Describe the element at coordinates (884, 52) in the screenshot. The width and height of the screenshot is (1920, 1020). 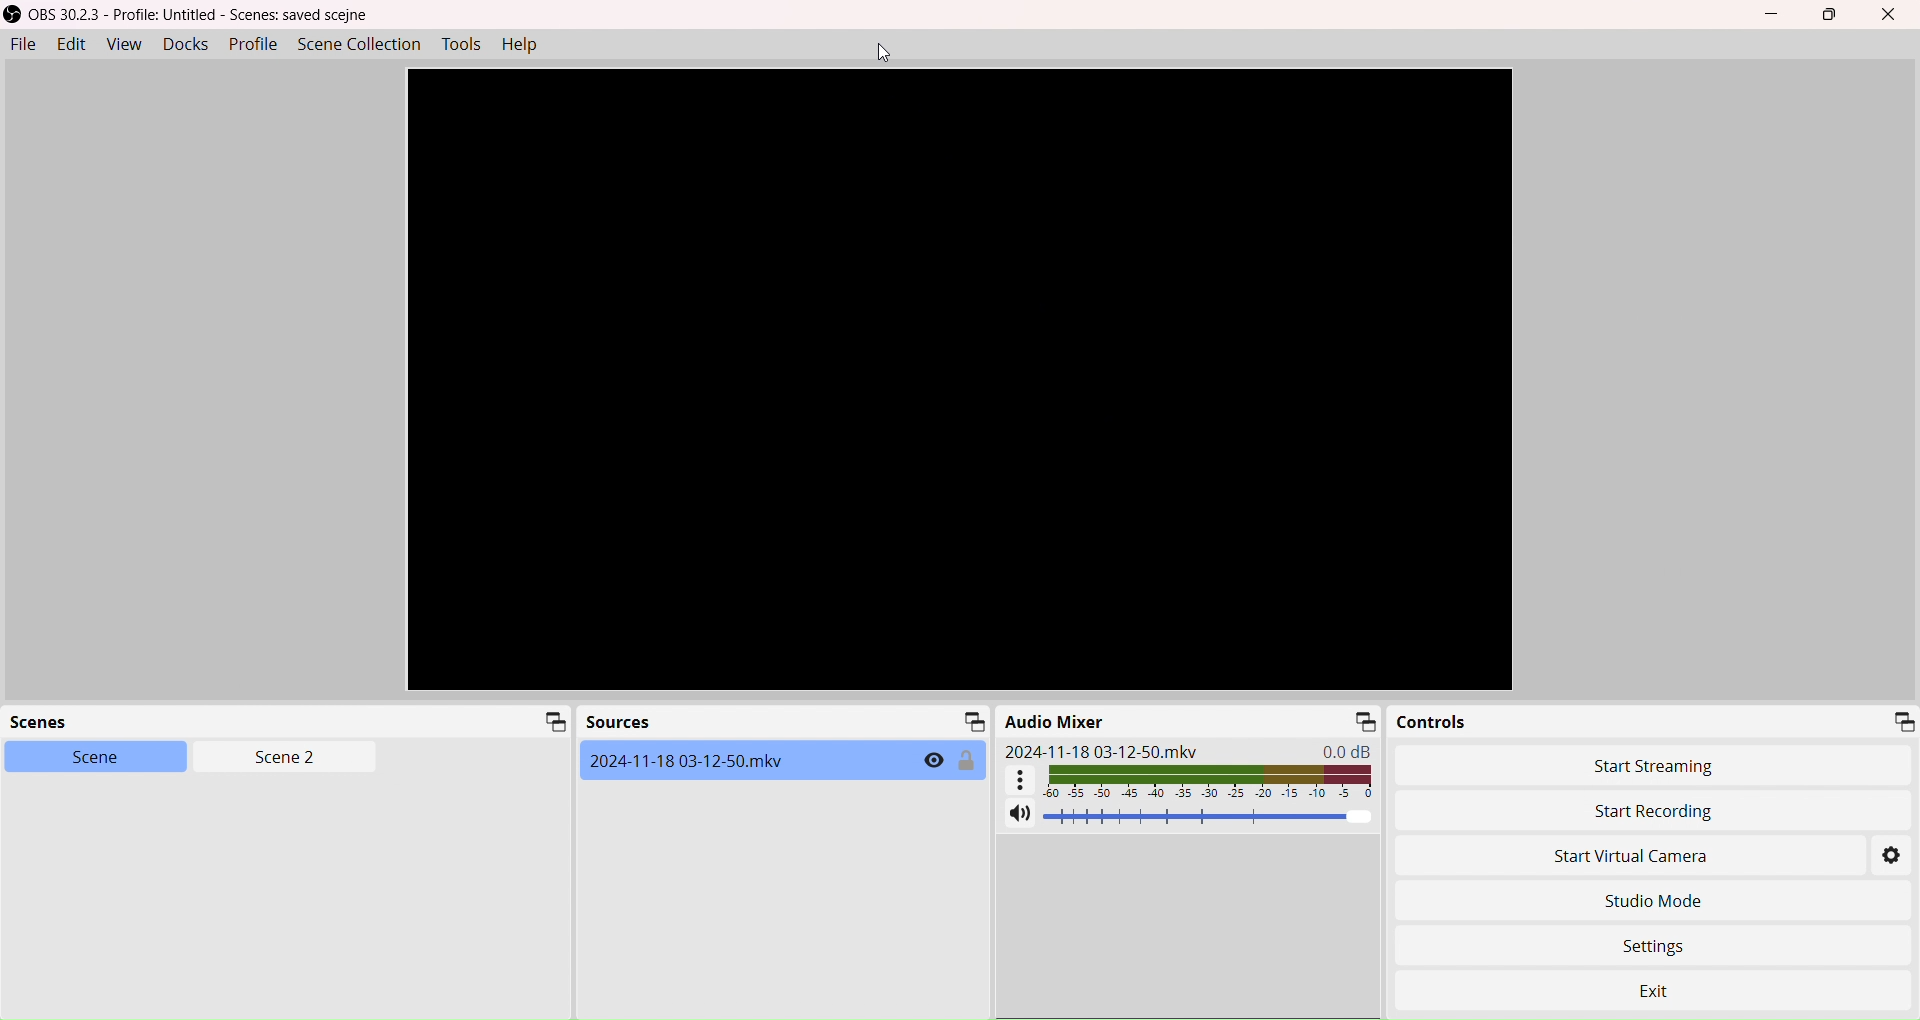
I see `Cursor` at that location.